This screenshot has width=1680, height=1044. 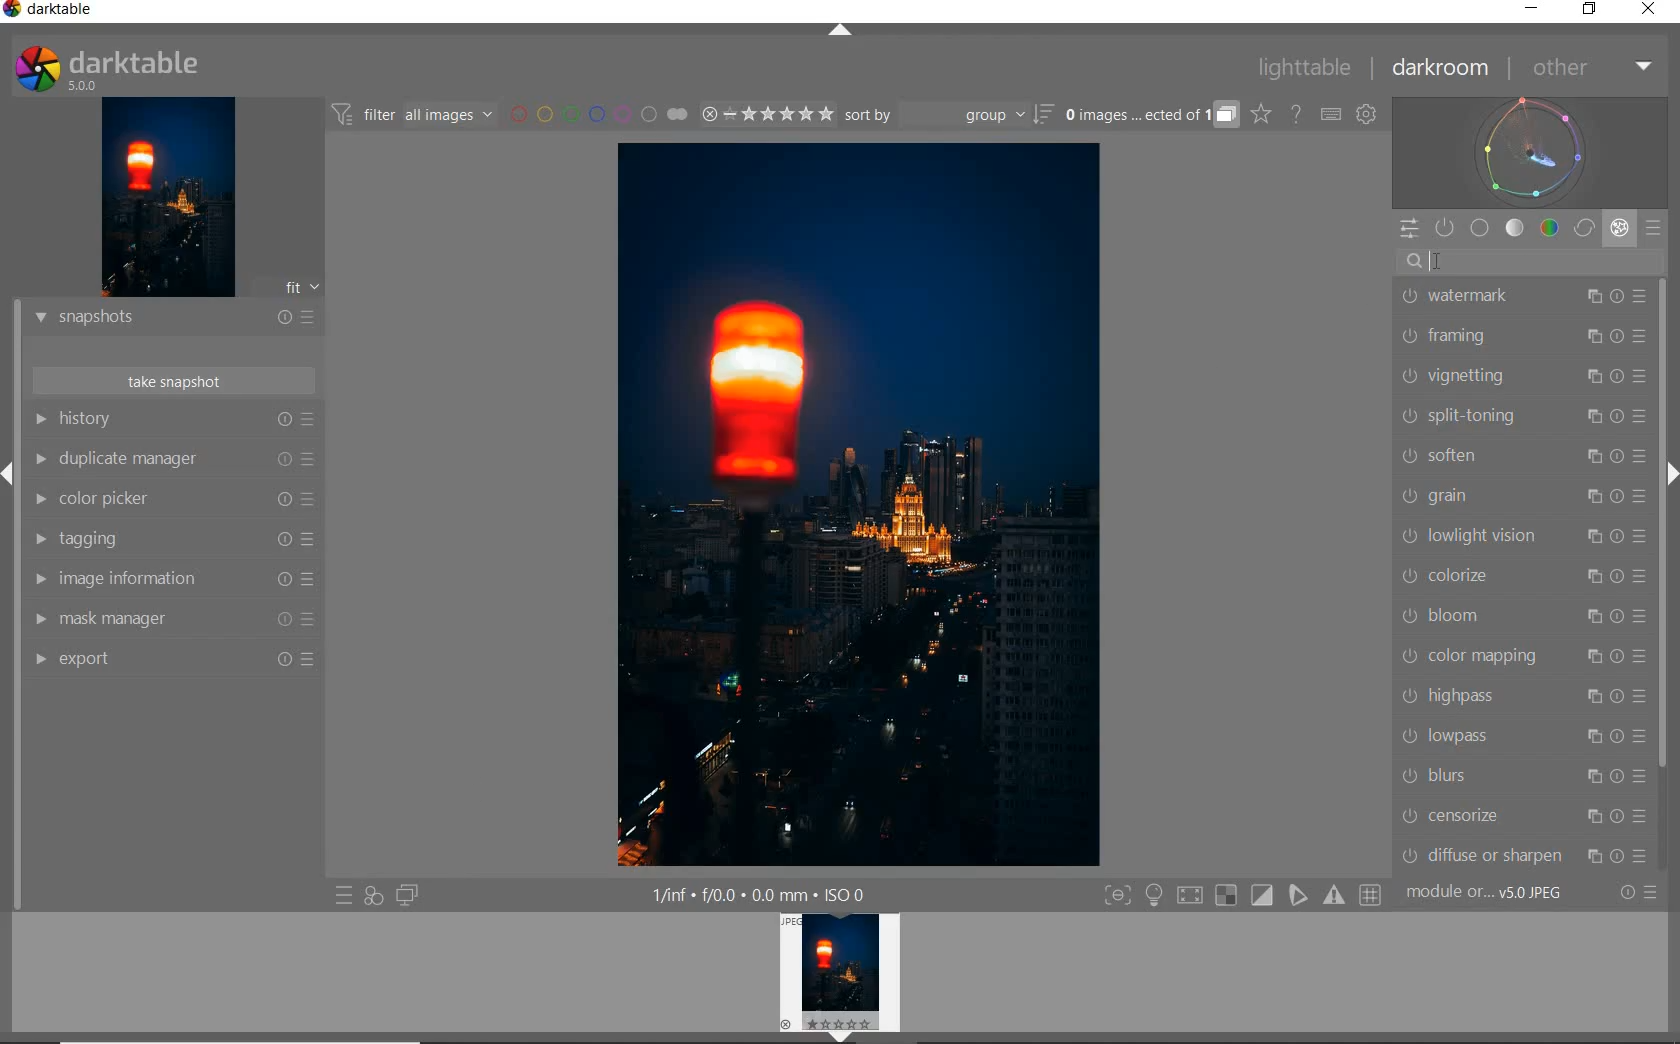 I want to click on MINIMIZE, so click(x=1529, y=10).